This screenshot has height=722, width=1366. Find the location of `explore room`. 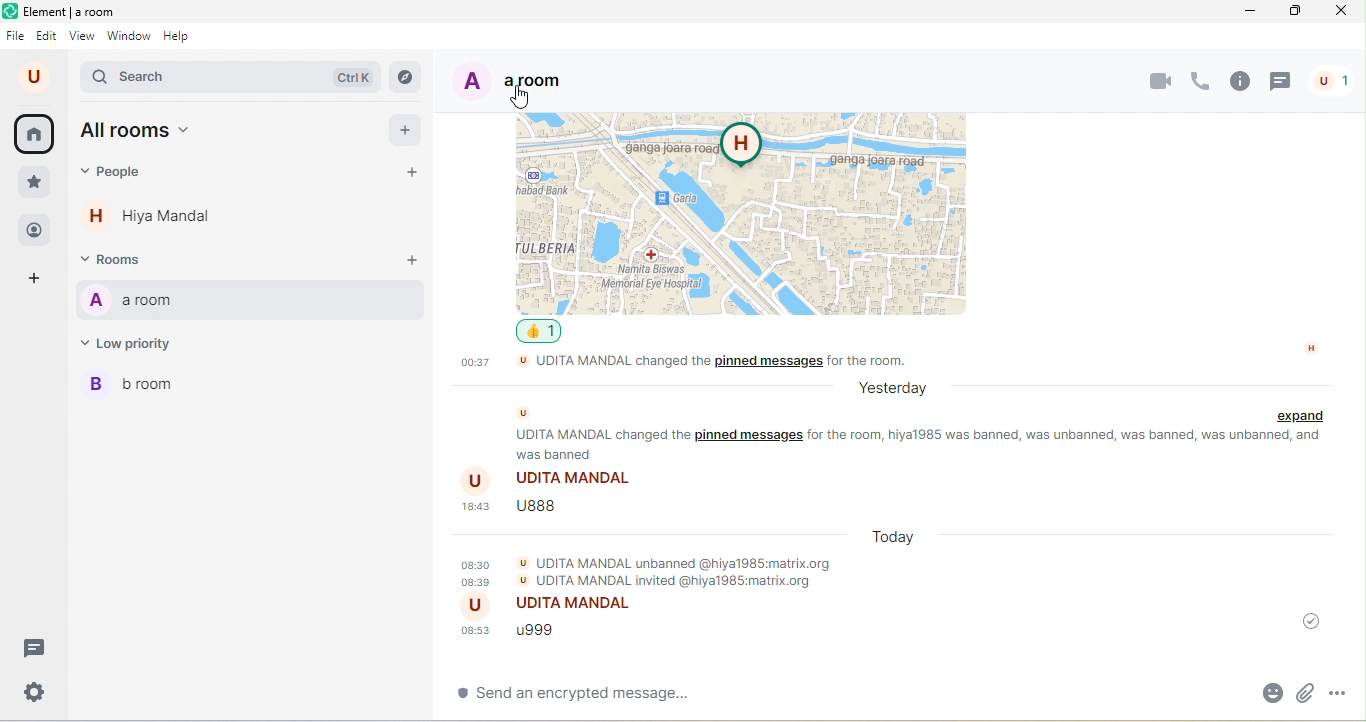

explore room is located at coordinates (407, 77).